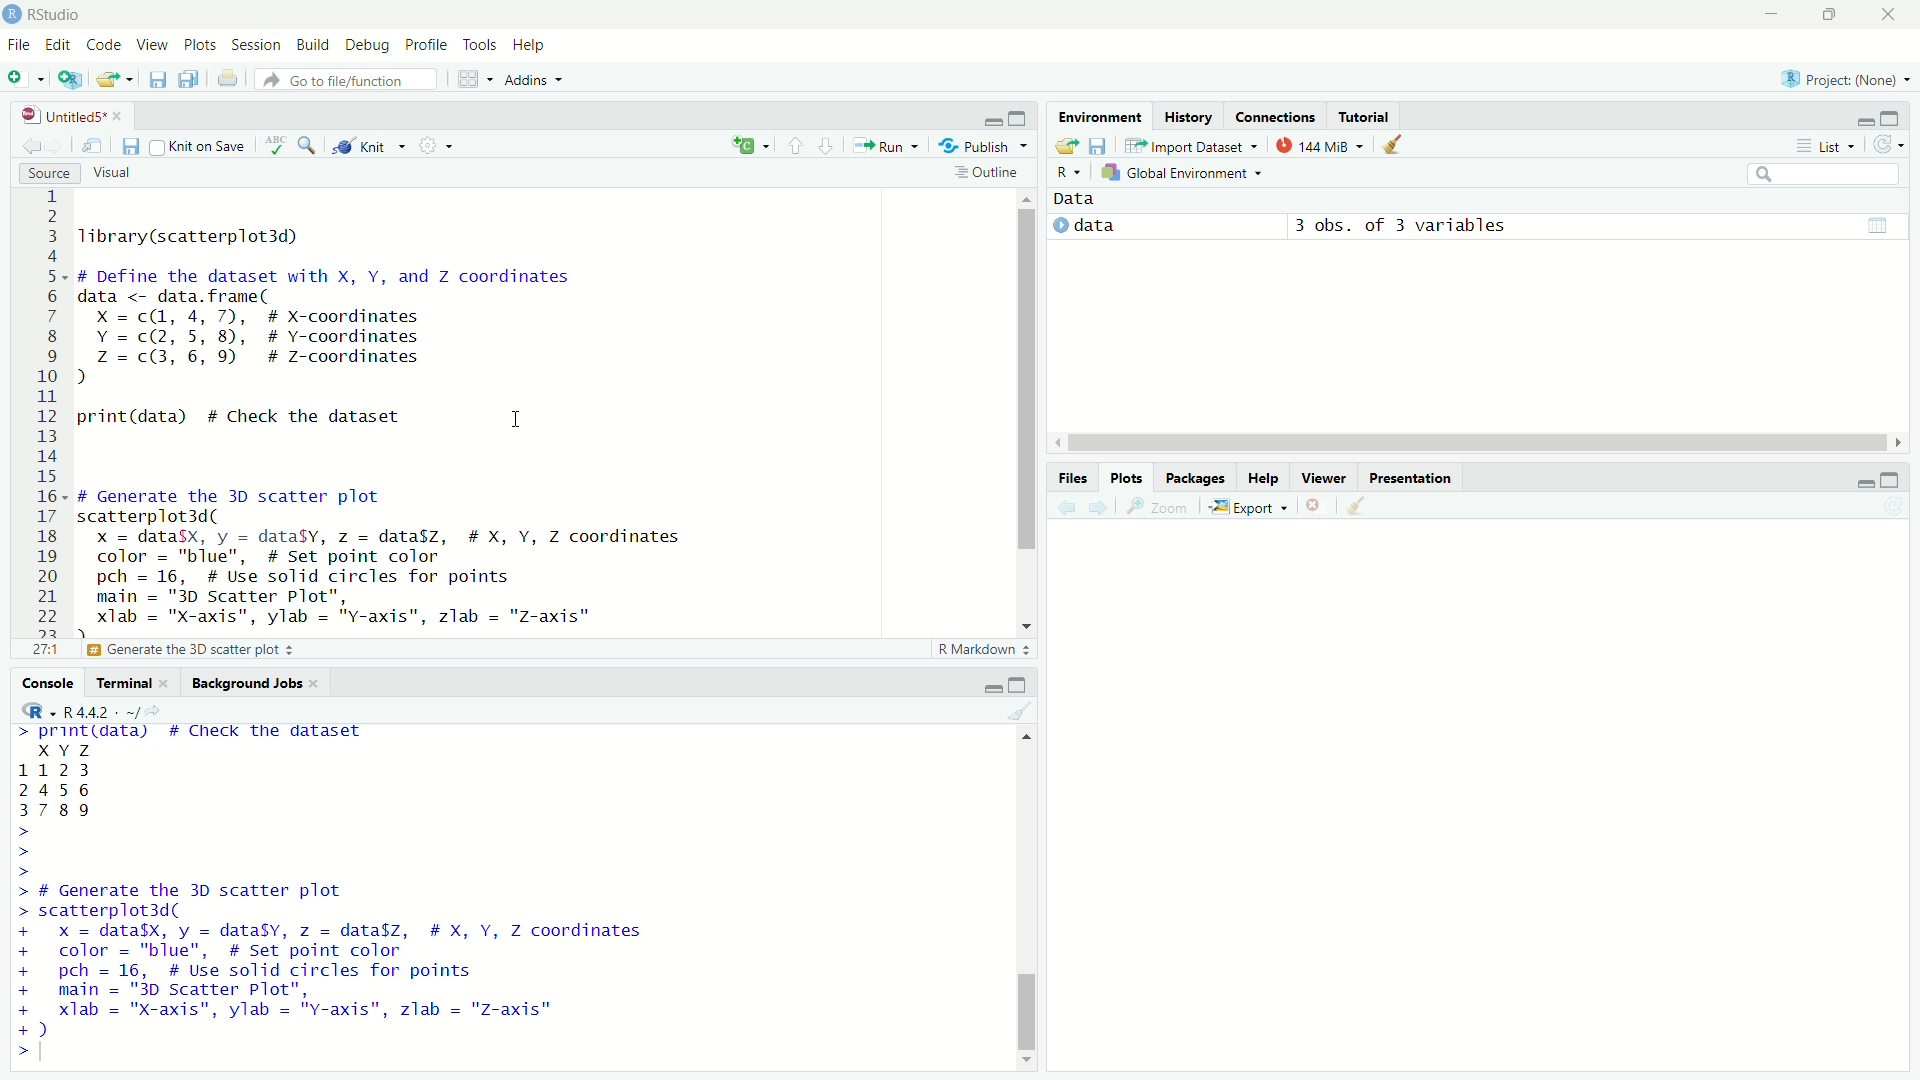  Describe the element at coordinates (364, 960) in the screenshot. I see `> # Generate the 5D scatter plot

> scatterplot3d(

+ x = data$X, y = dataSy, z = data$z, # X, Y, Z coordinates
+ color = "blue", # Set point color

+ pch = 16, # Use solid circles for points

+ main = "3D Scatter Plot",

+ xlab = "x-axis", ylab = "y-axis", zlab = "z-axis"

+)` at that location.